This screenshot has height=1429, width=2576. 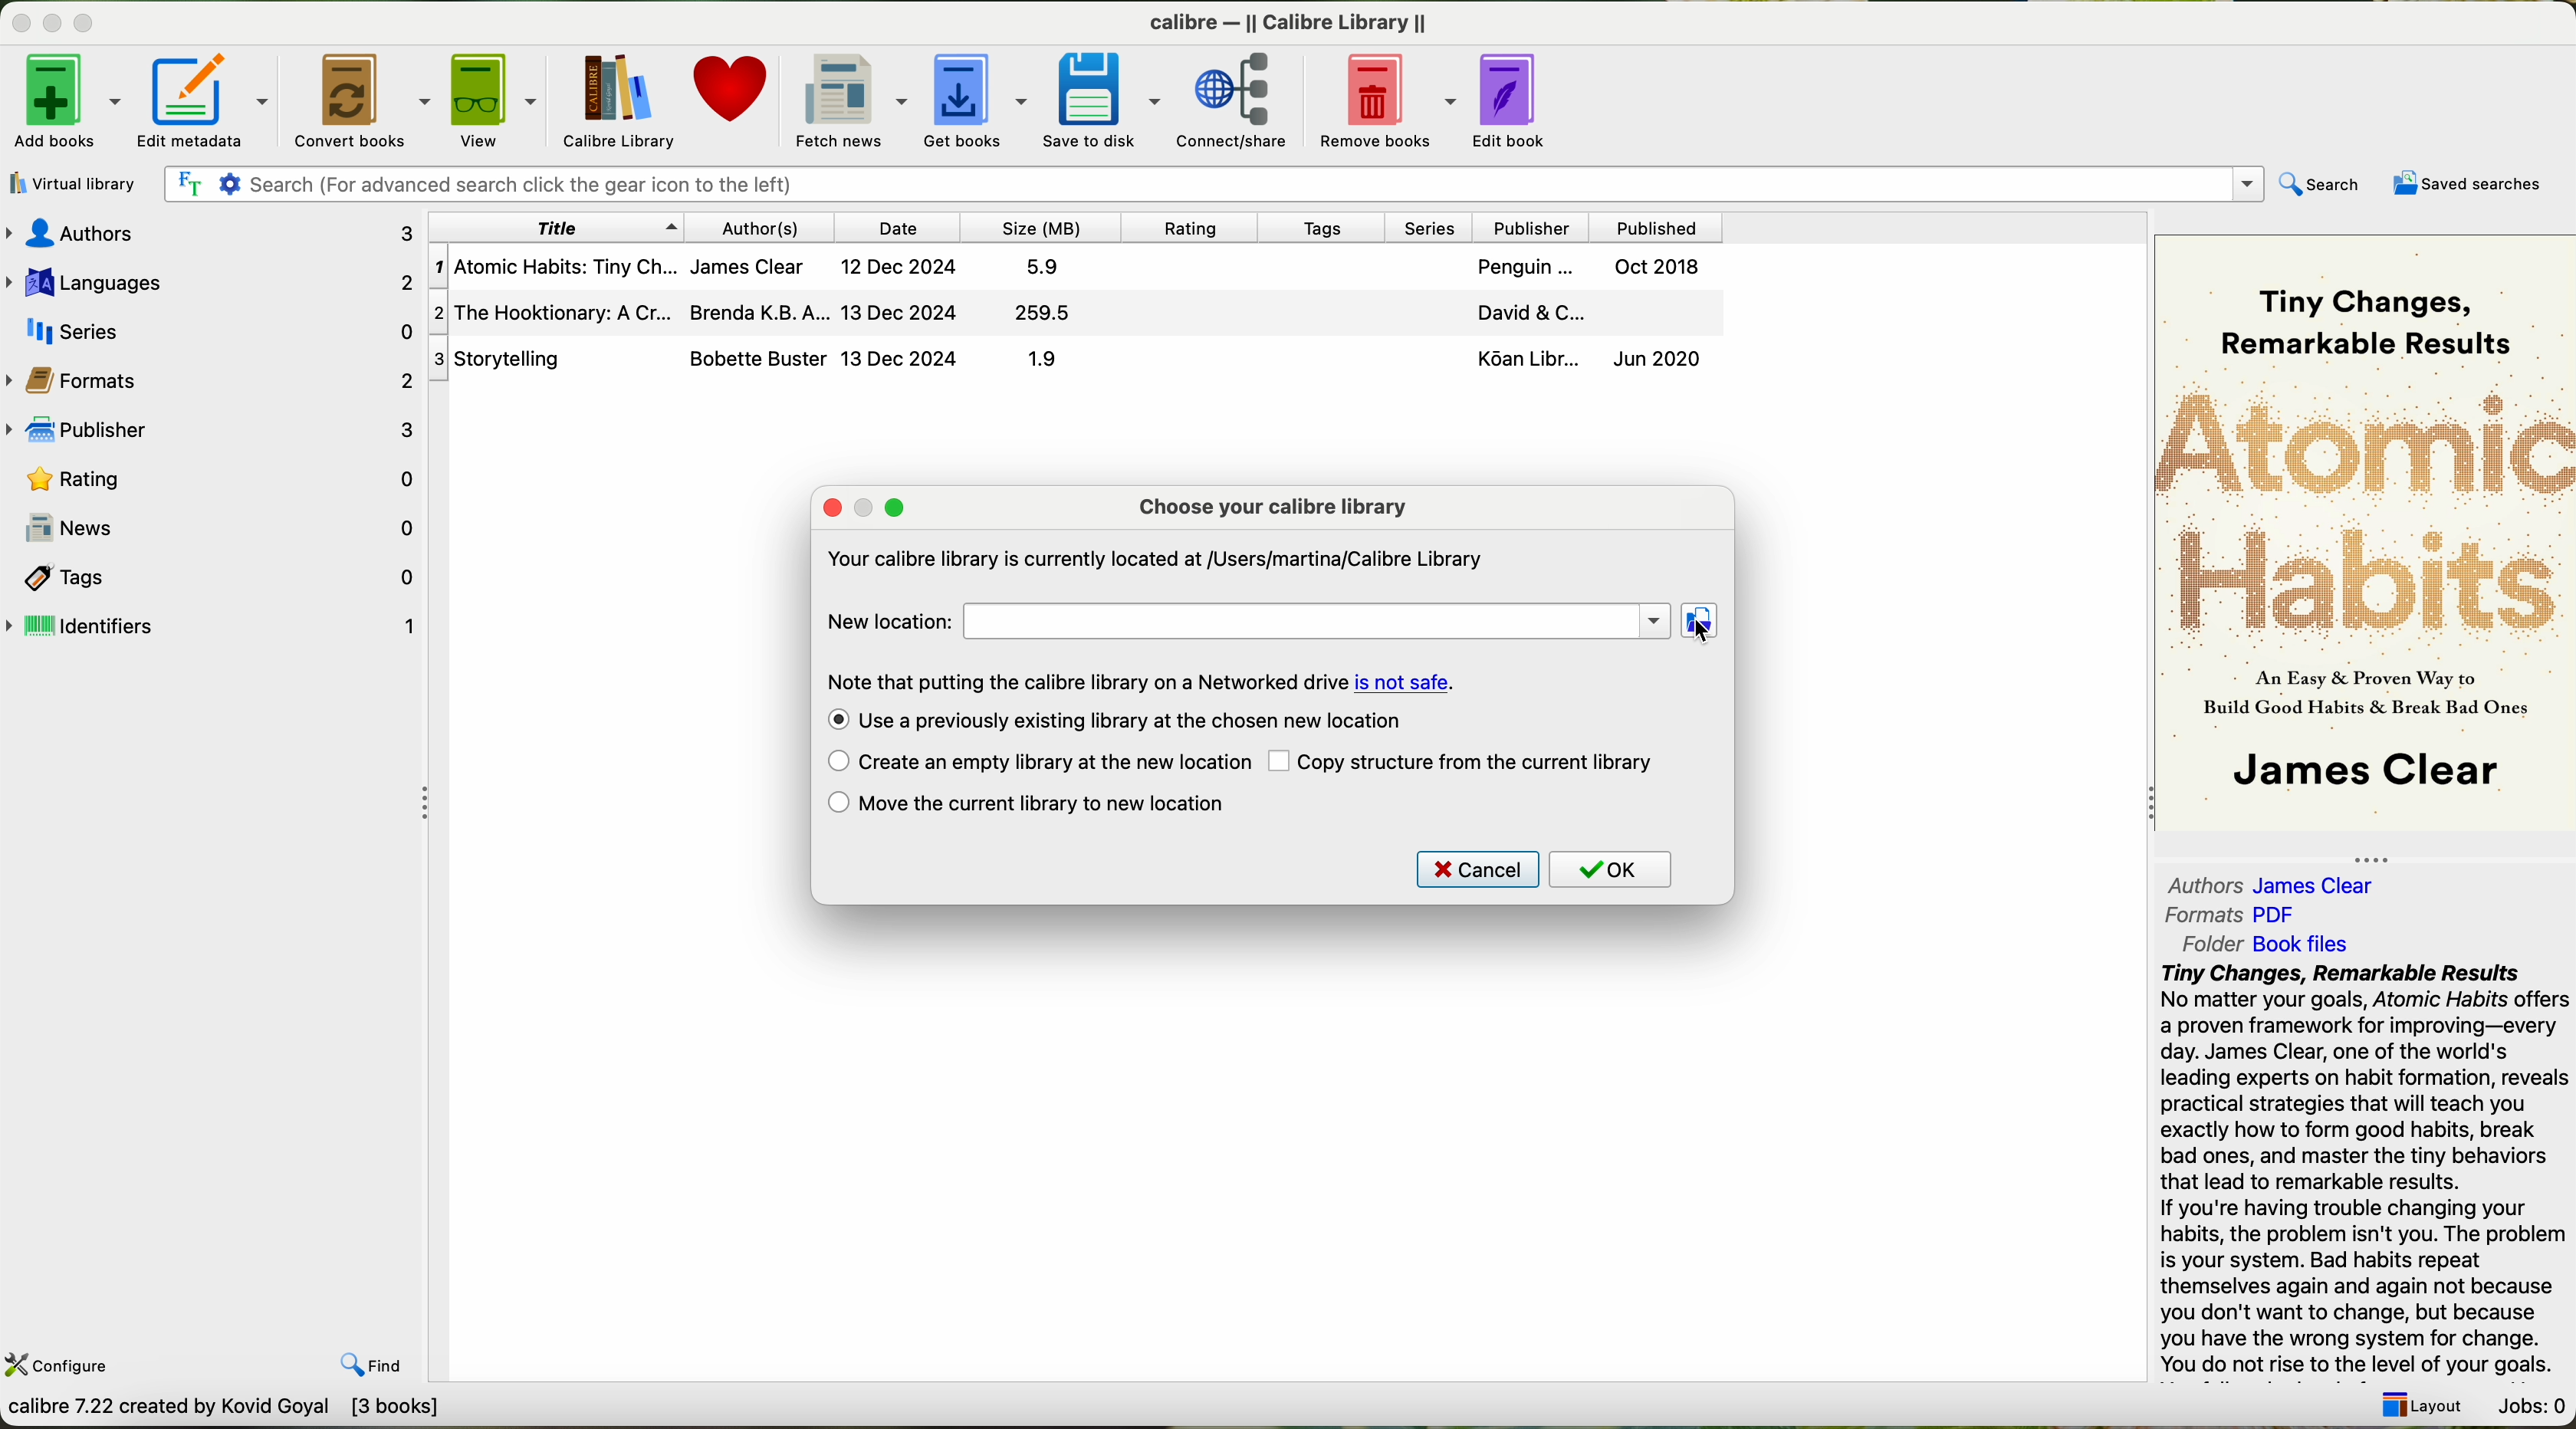 What do you see at coordinates (2322, 886) in the screenshot?
I see `James Clear` at bounding box center [2322, 886].